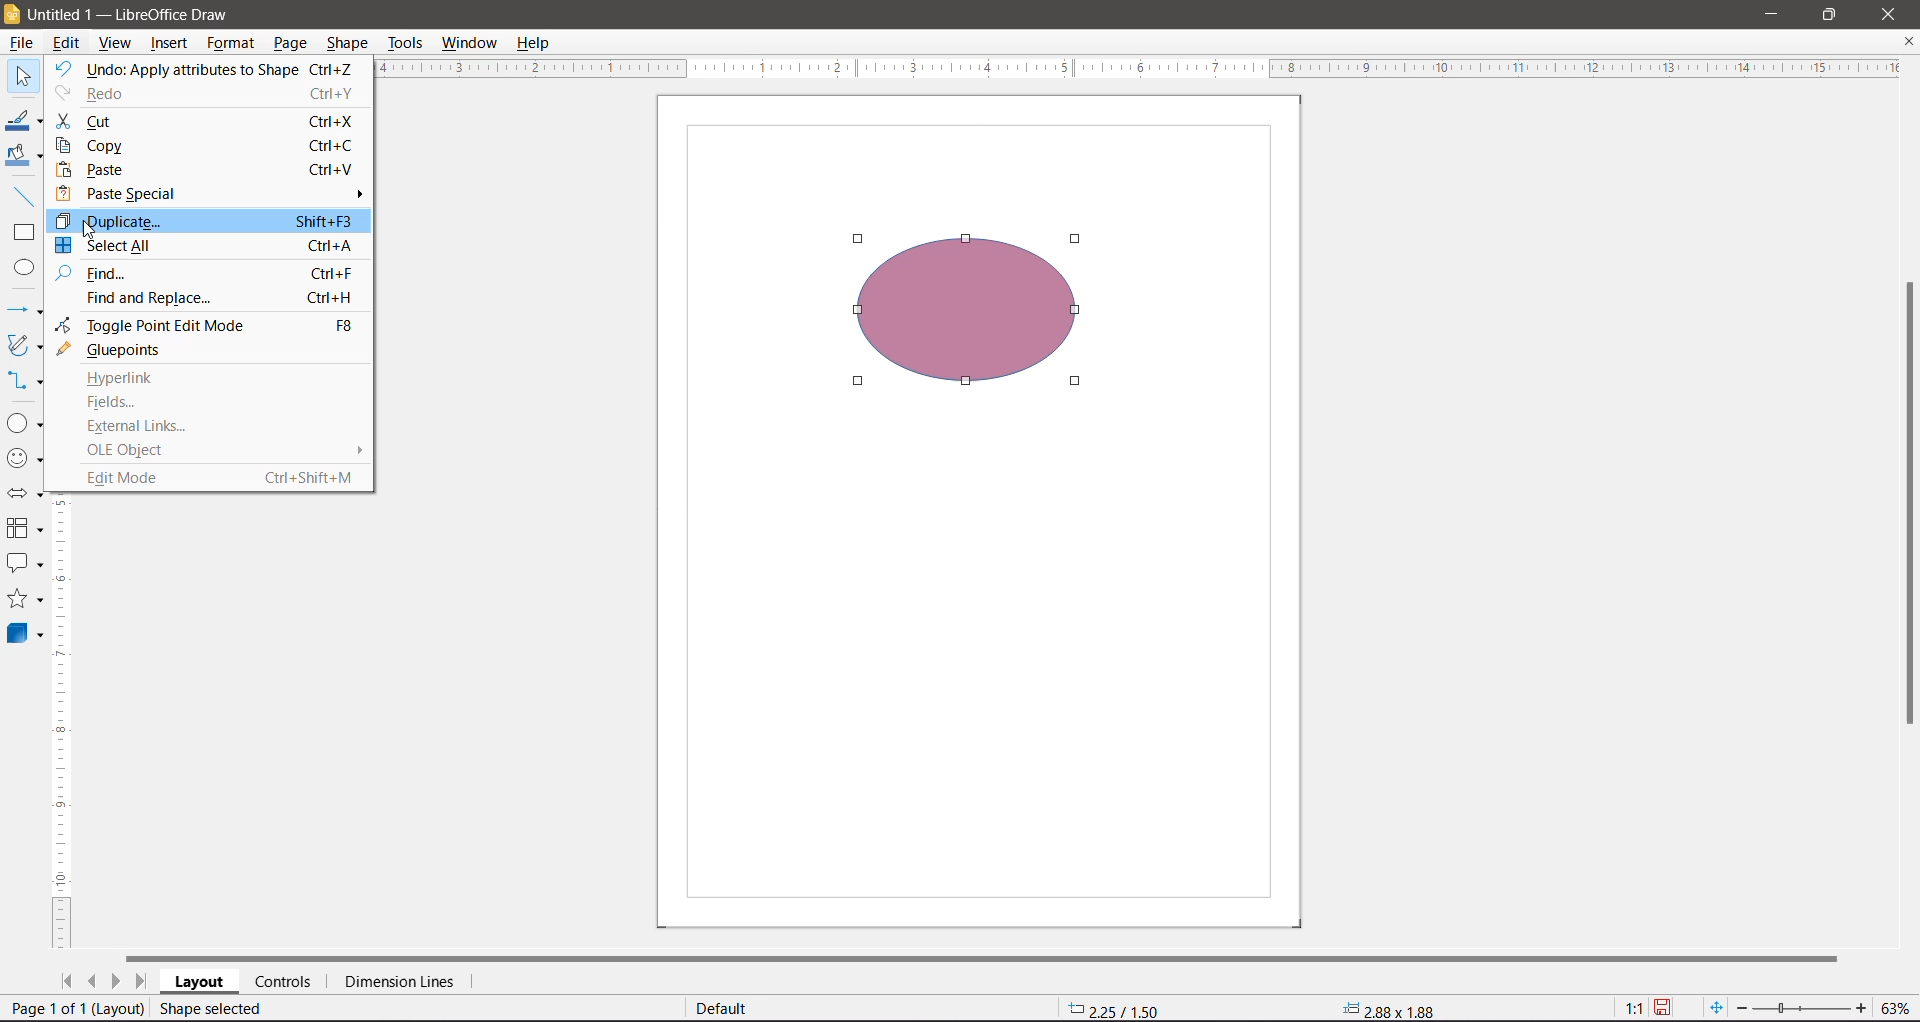 The image size is (1920, 1022). What do you see at coordinates (103, 228) in the screenshot?
I see `Cursor` at bounding box center [103, 228].